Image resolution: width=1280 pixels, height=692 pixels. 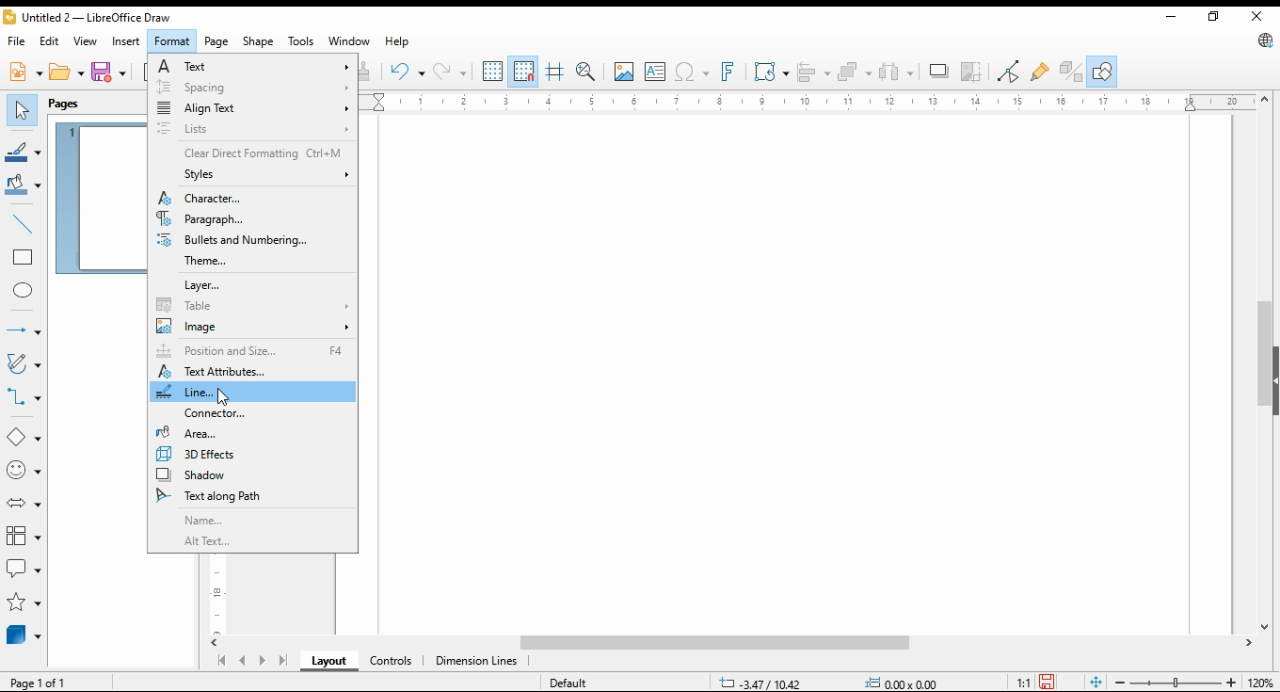 What do you see at coordinates (67, 70) in the screenshot?
I see `open` at bounding box center [67, 70].